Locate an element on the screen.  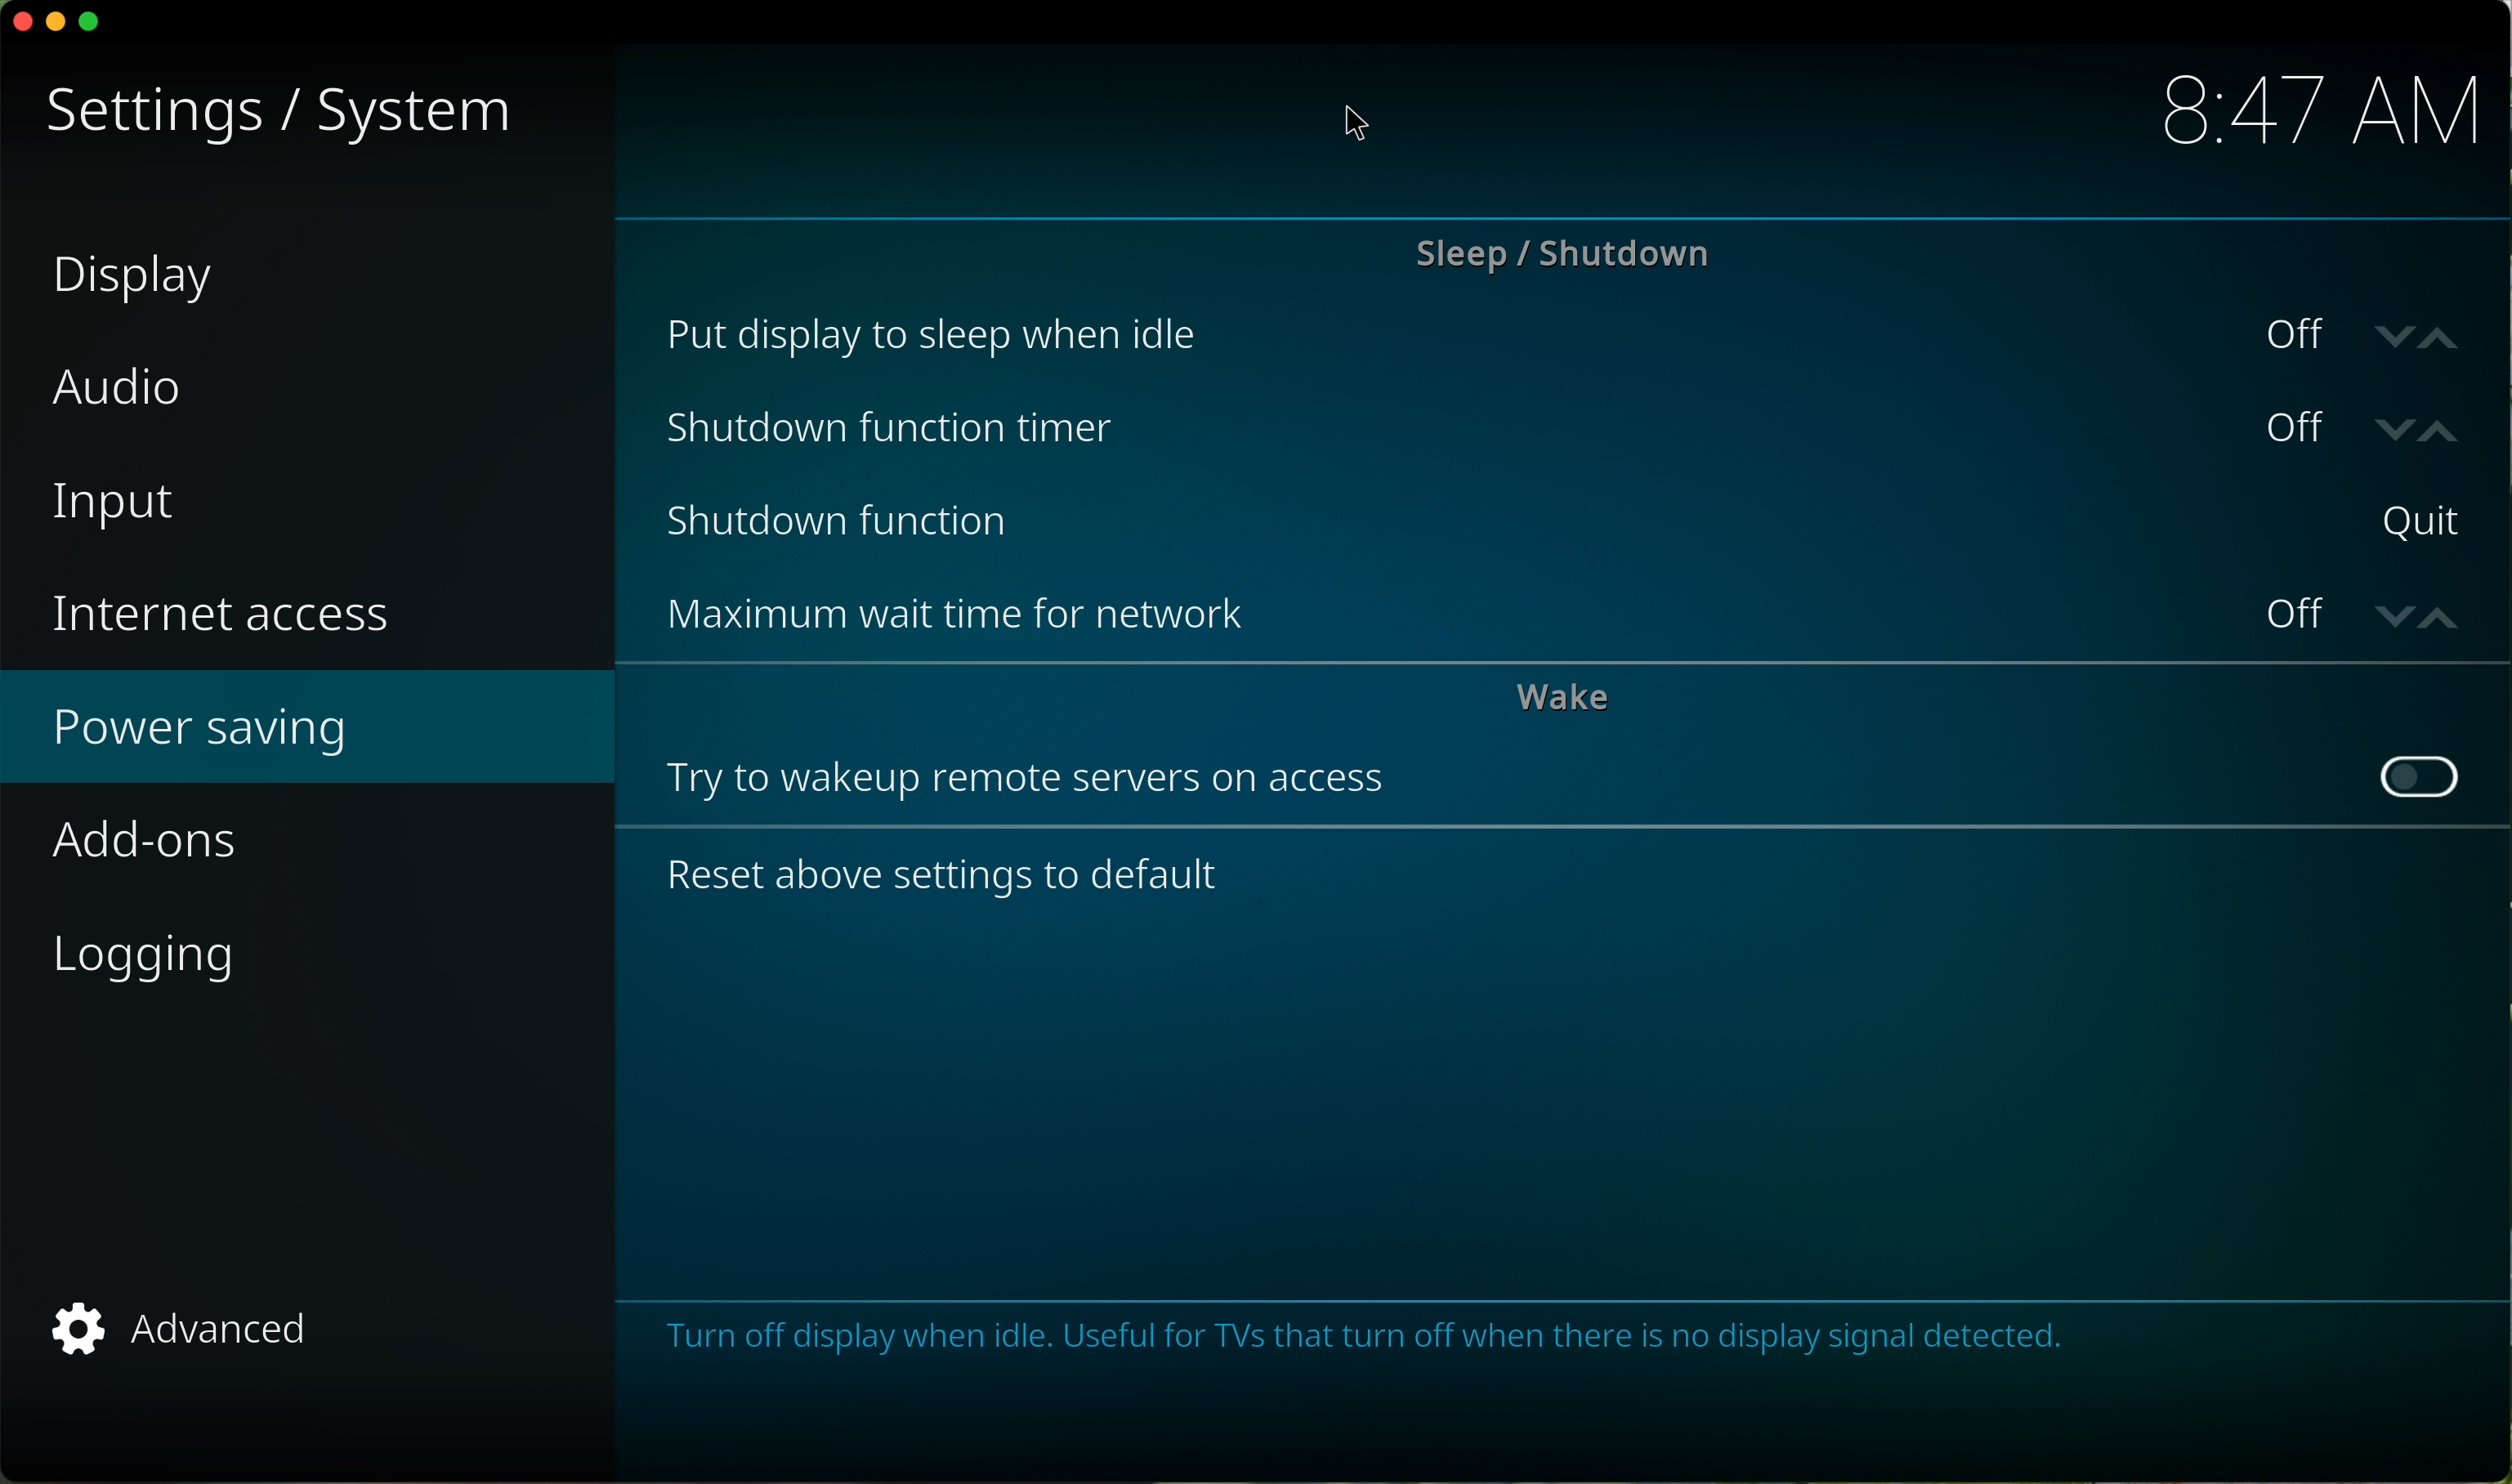
disable button is located at coordinates (2414, 778).